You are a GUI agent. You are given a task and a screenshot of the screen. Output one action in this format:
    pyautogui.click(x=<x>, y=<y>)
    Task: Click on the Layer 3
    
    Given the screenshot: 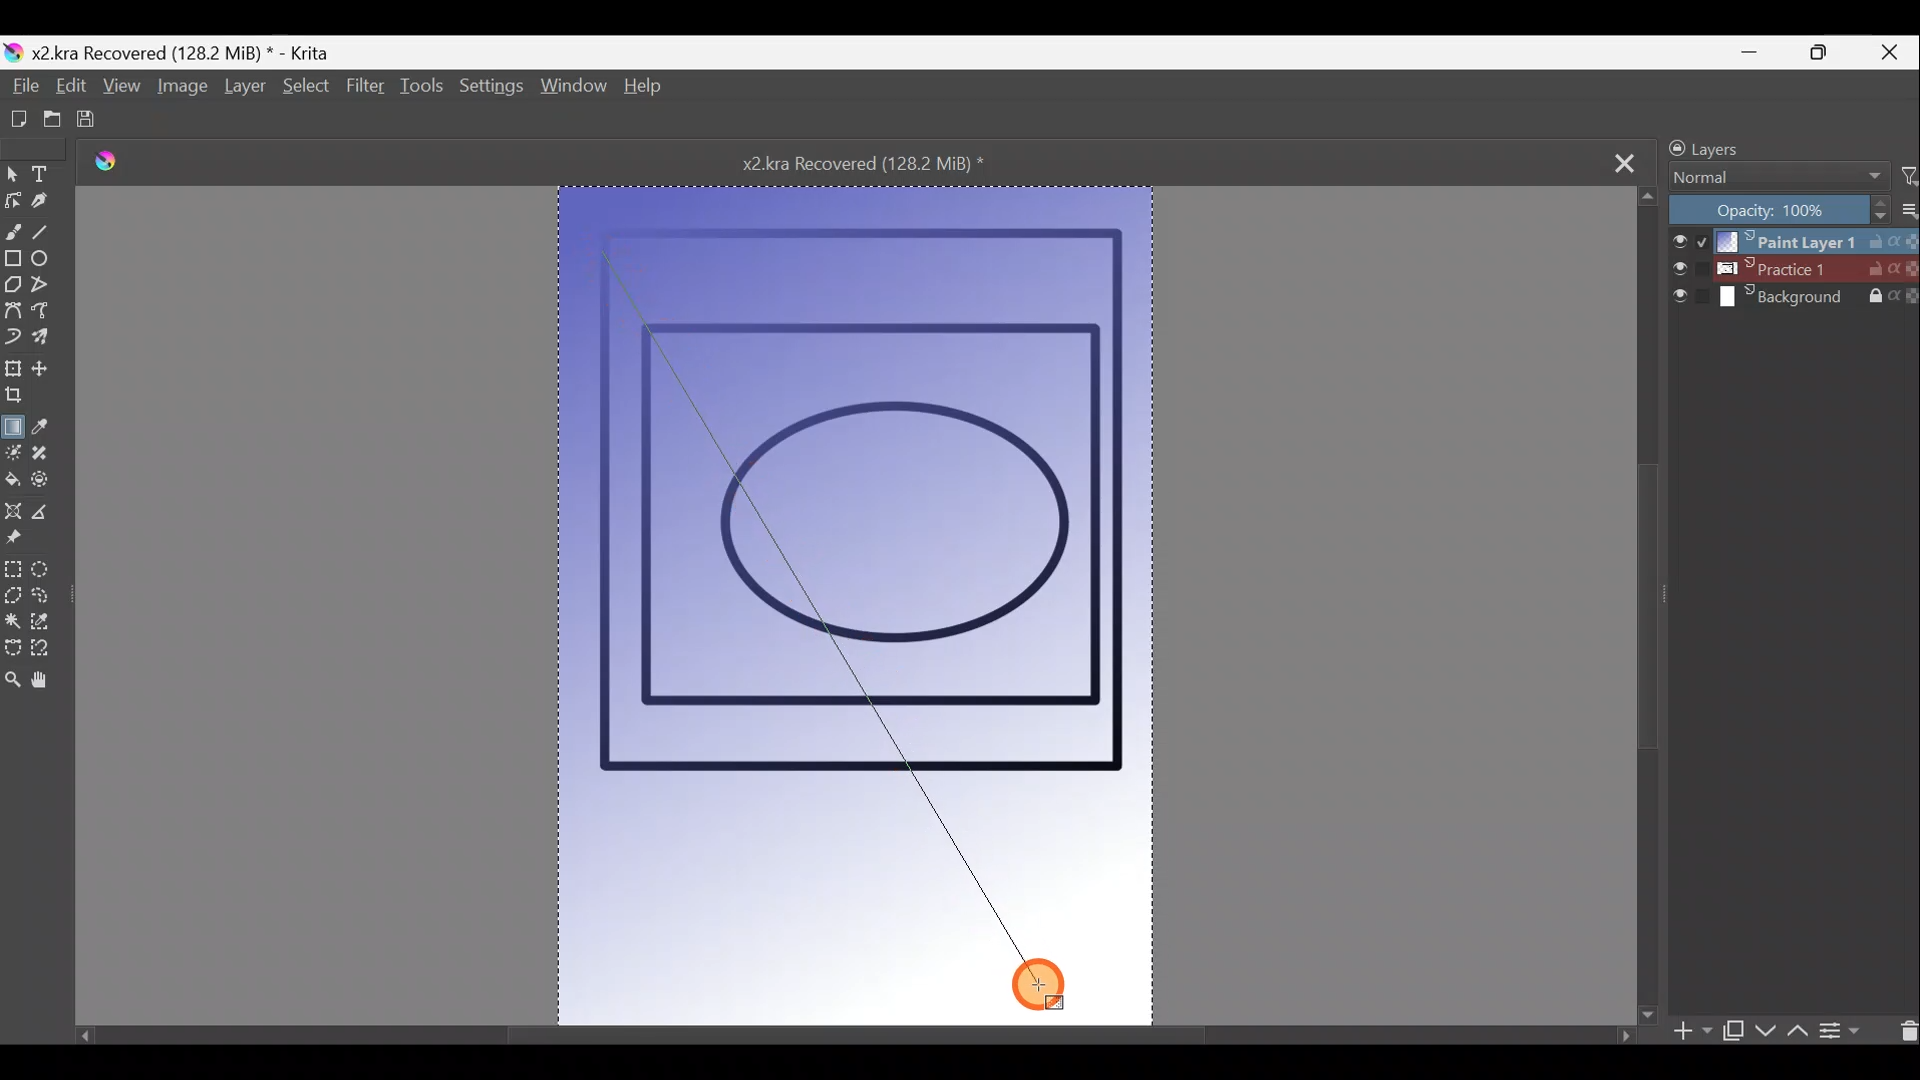 What is the action you would take?
    pyautogui.click(x=1794, y=299)
    